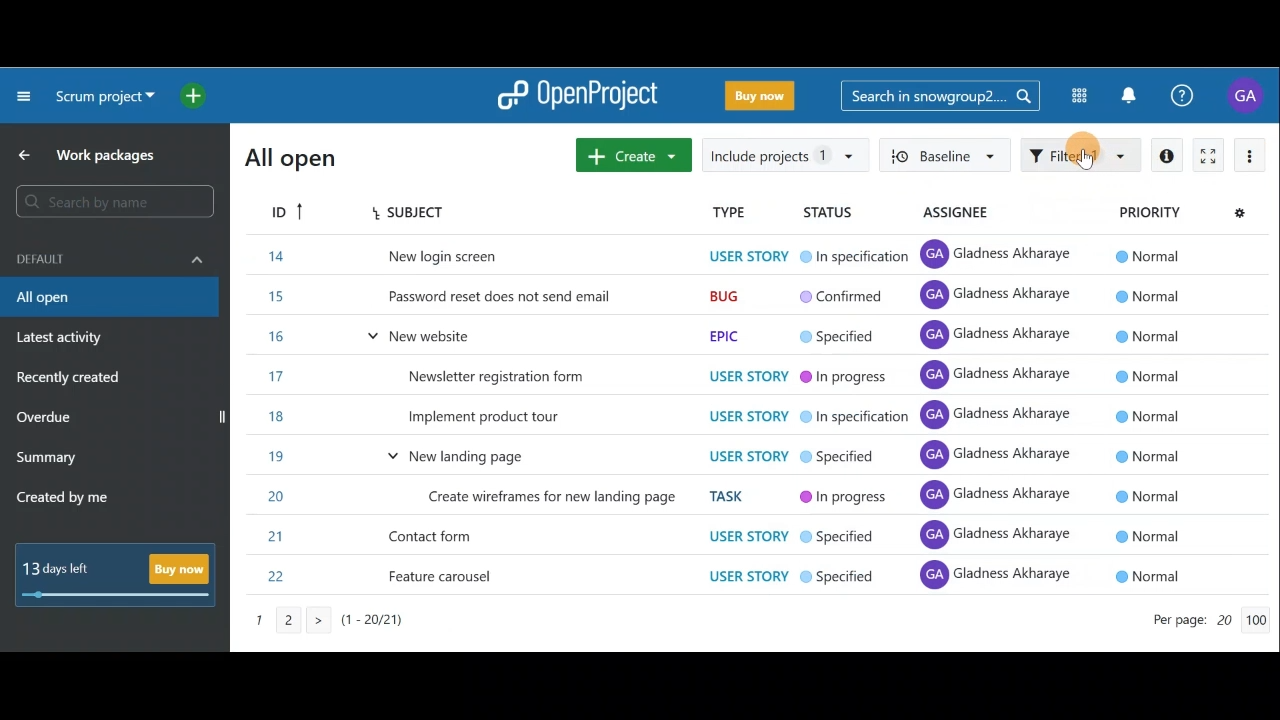  Describe the element at coordinates (740, 294) in the screenshot. I see `Item 1` at that location.